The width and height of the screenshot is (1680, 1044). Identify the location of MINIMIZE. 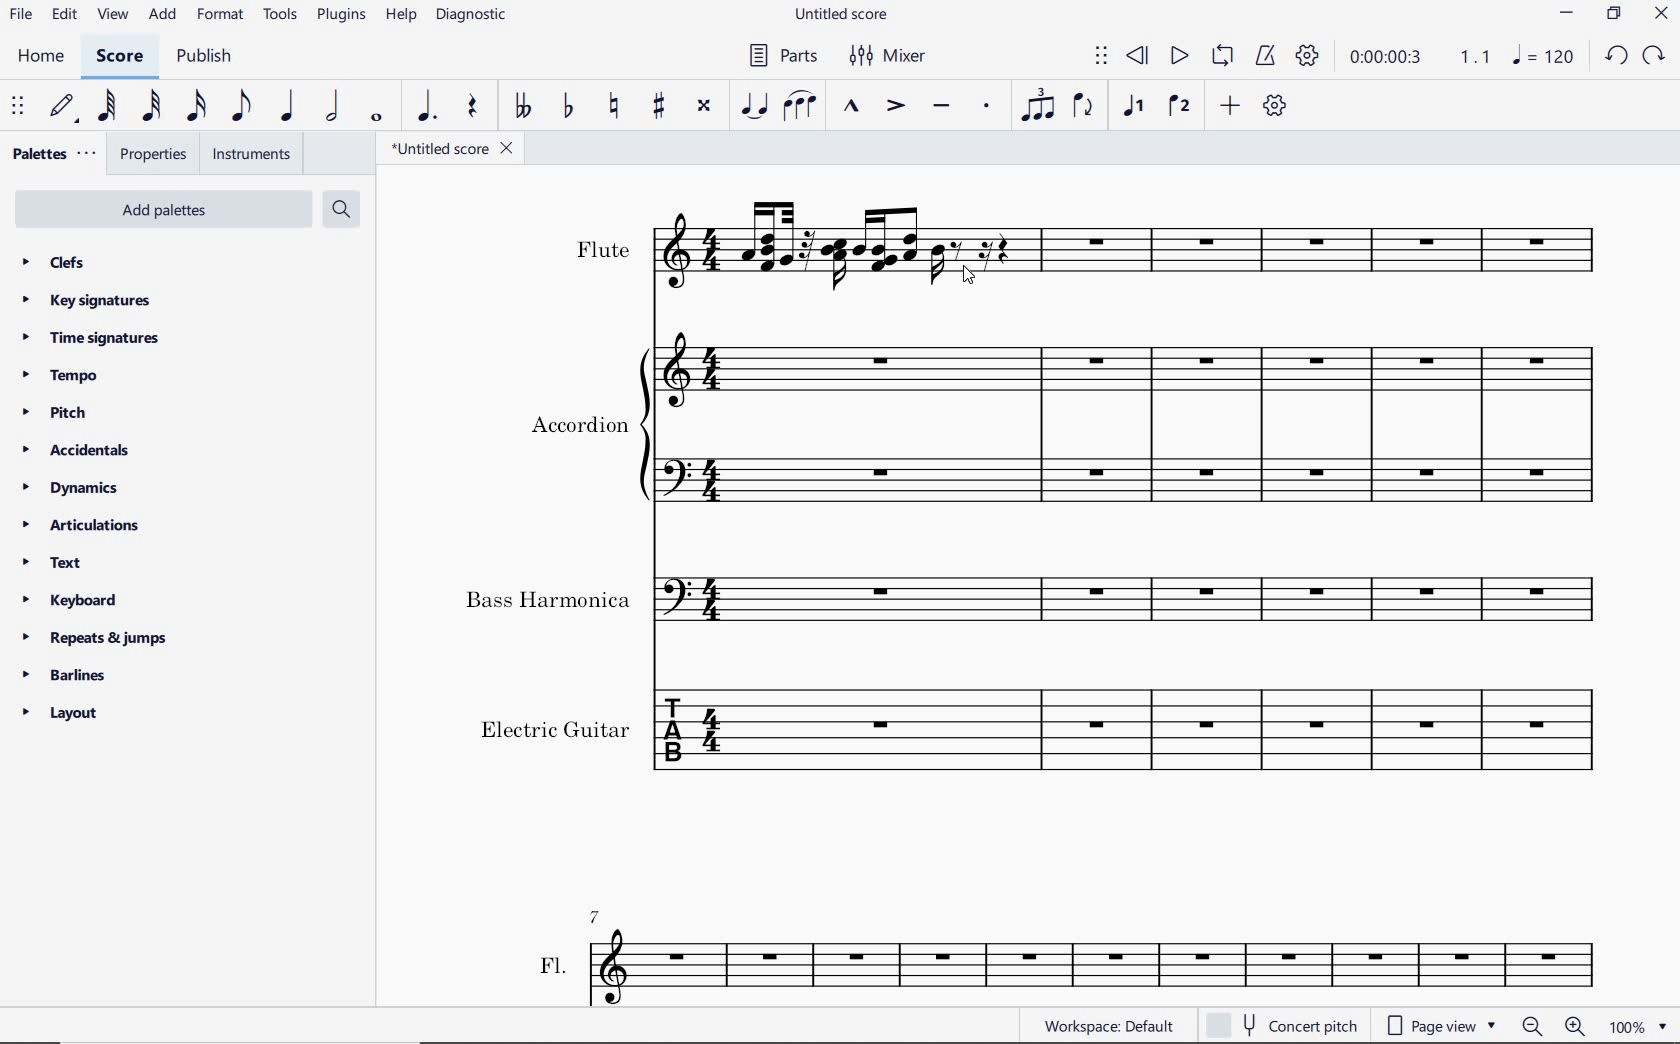
(1567, 12).